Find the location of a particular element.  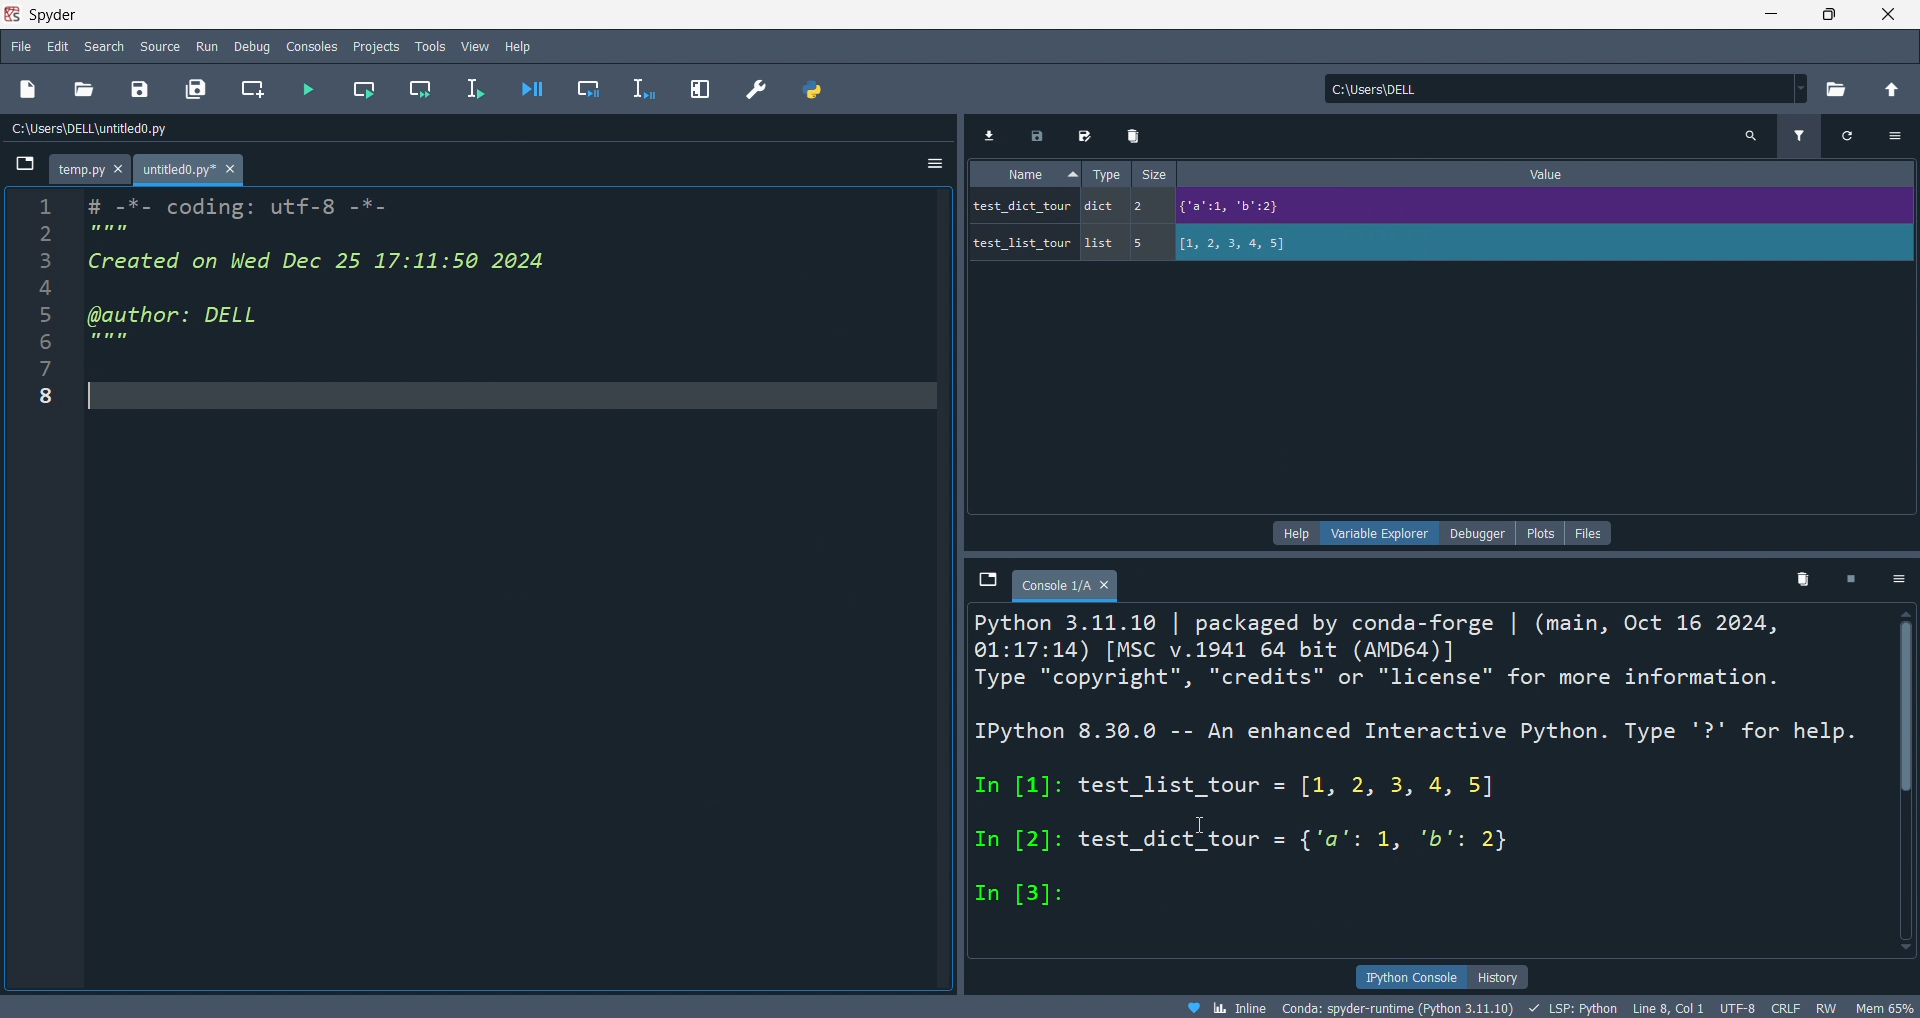

open fil is located at coordinates (89, 90).